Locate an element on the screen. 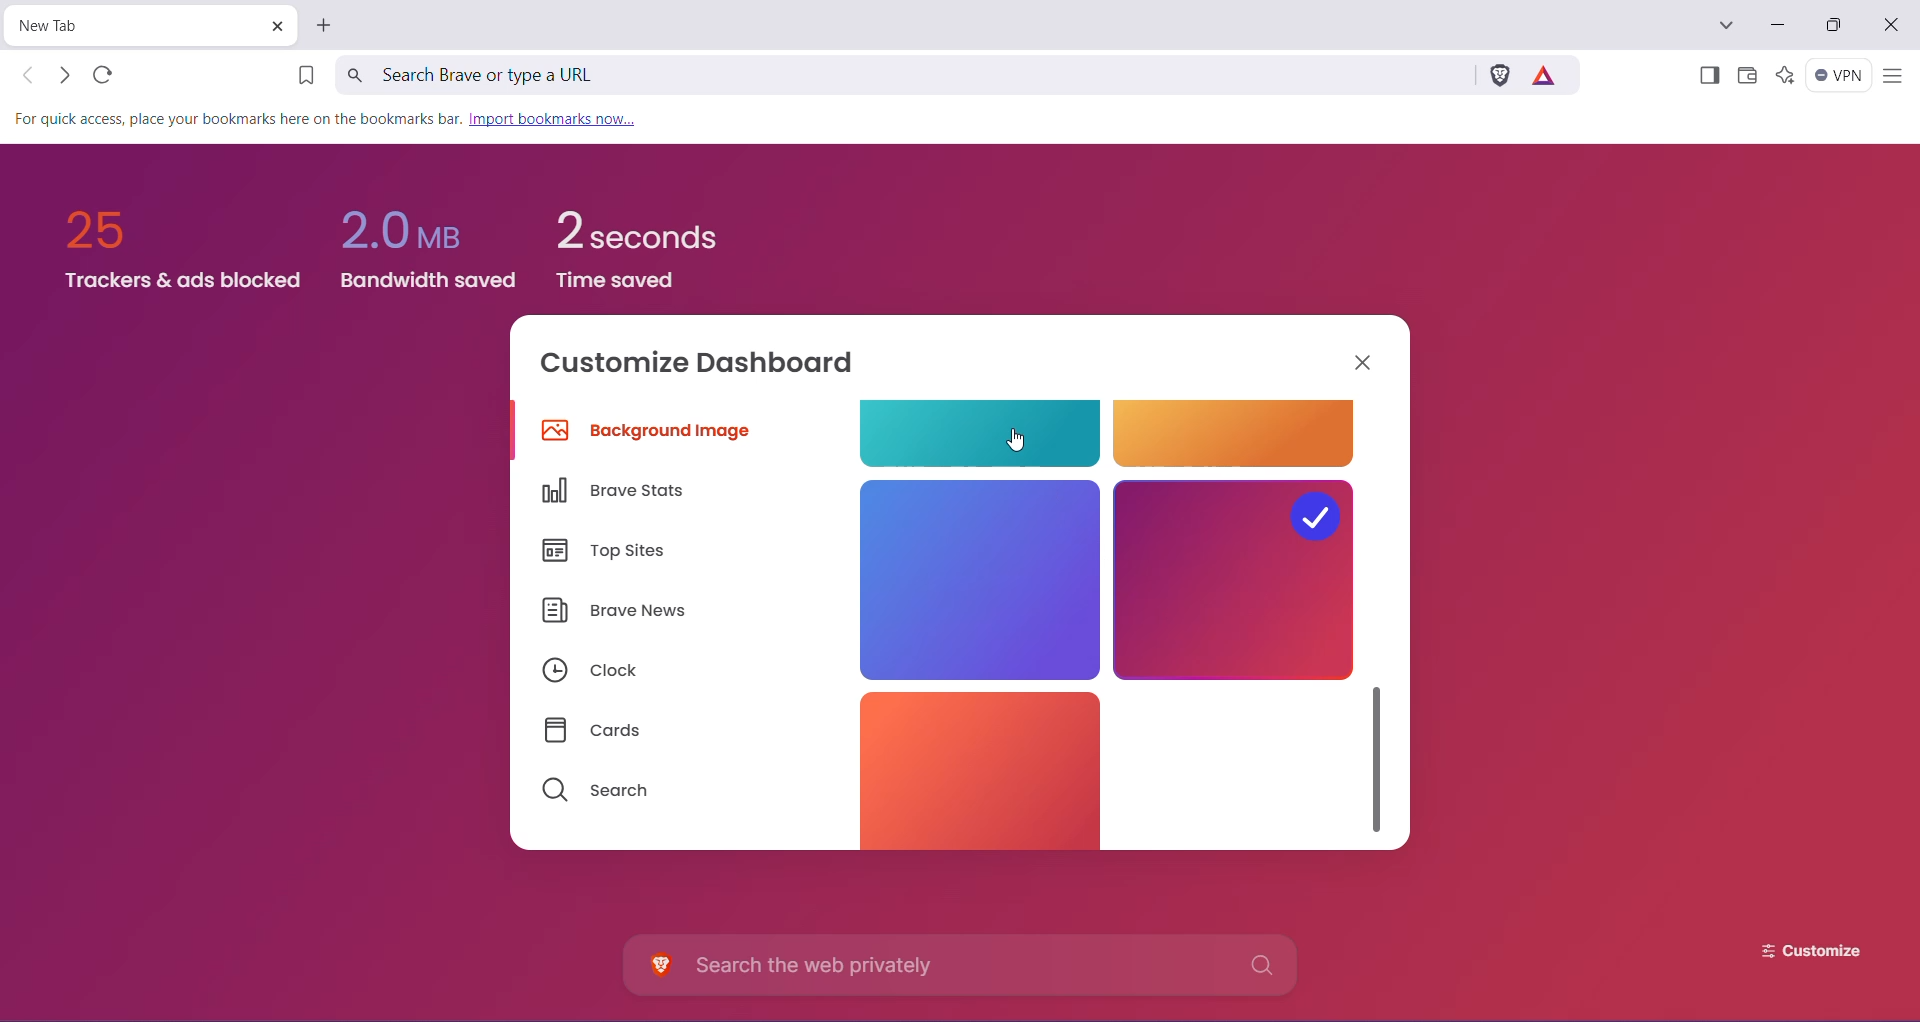  Click to go back, hold to see history is located at coordinates (29, 75).